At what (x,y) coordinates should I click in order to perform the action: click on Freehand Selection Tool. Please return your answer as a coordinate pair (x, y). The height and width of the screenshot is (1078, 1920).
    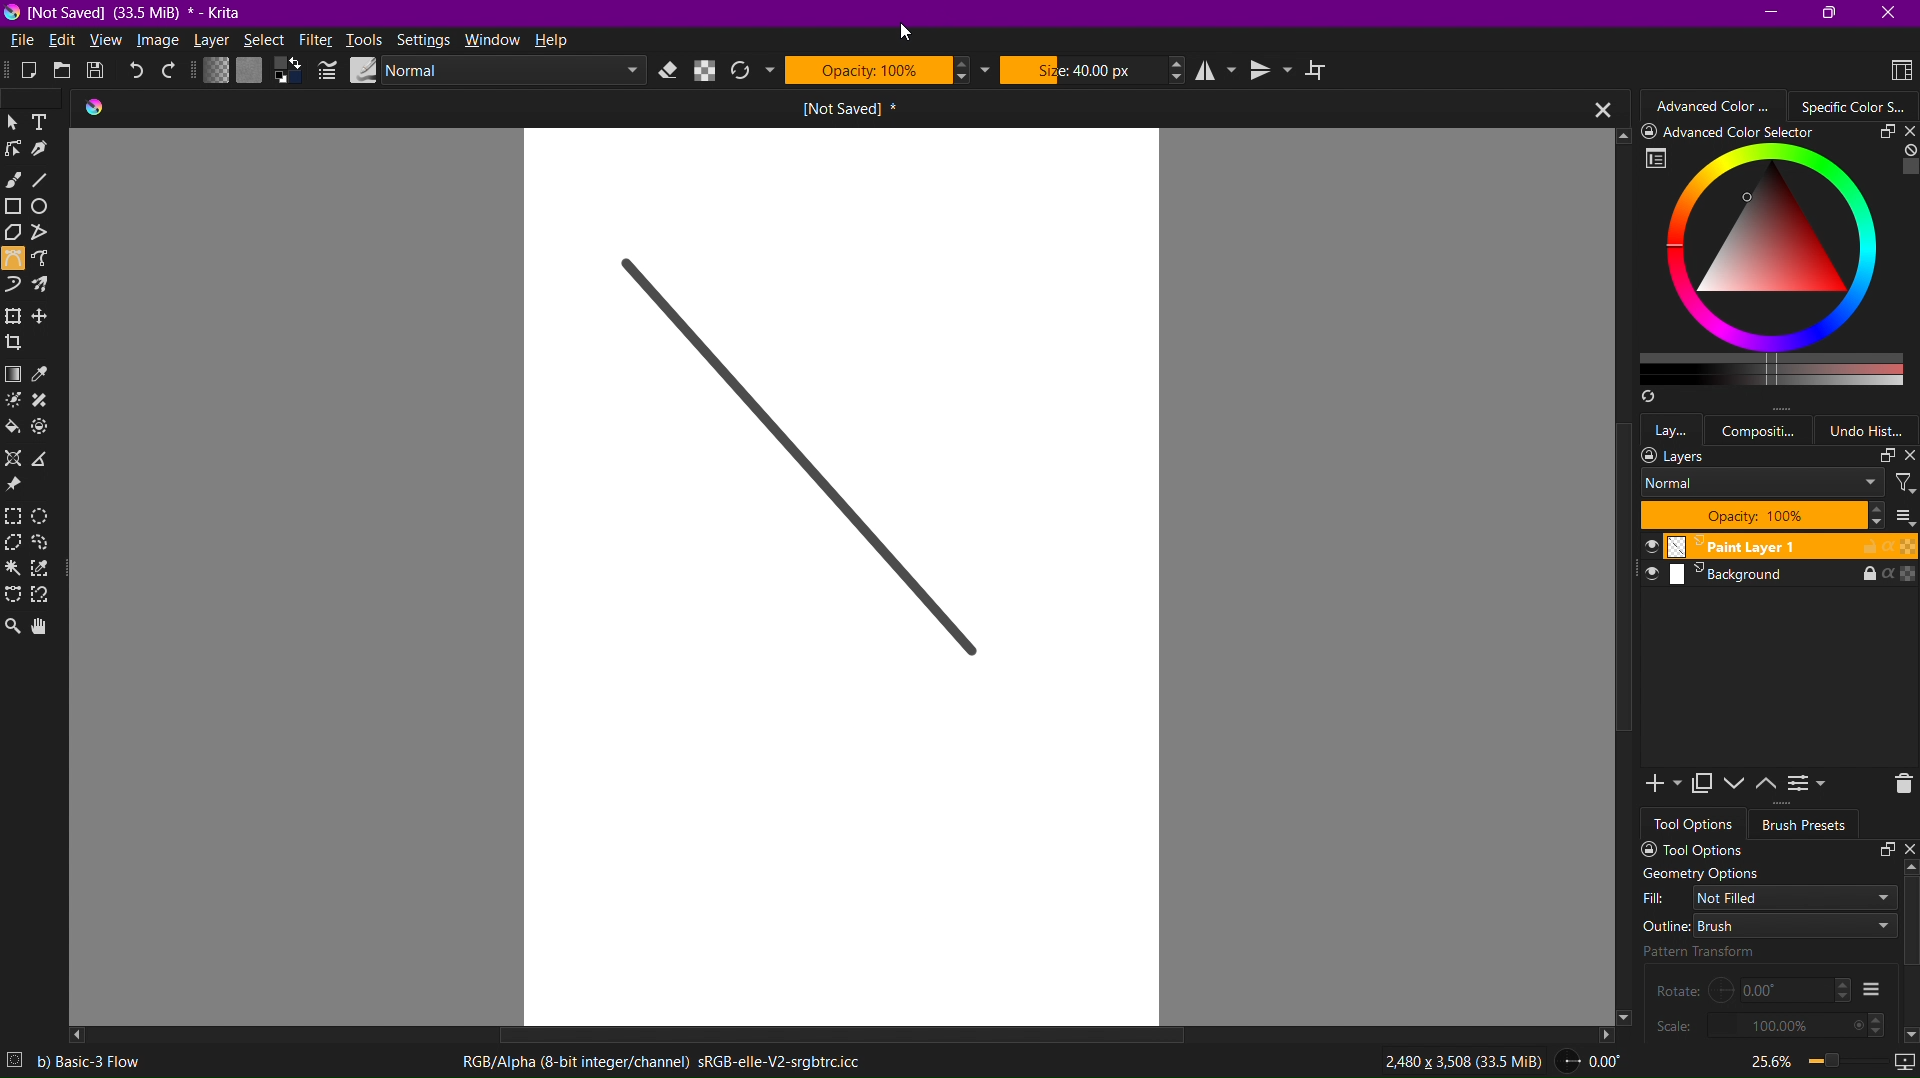
    Looking at the image, I should click on (48, 546).